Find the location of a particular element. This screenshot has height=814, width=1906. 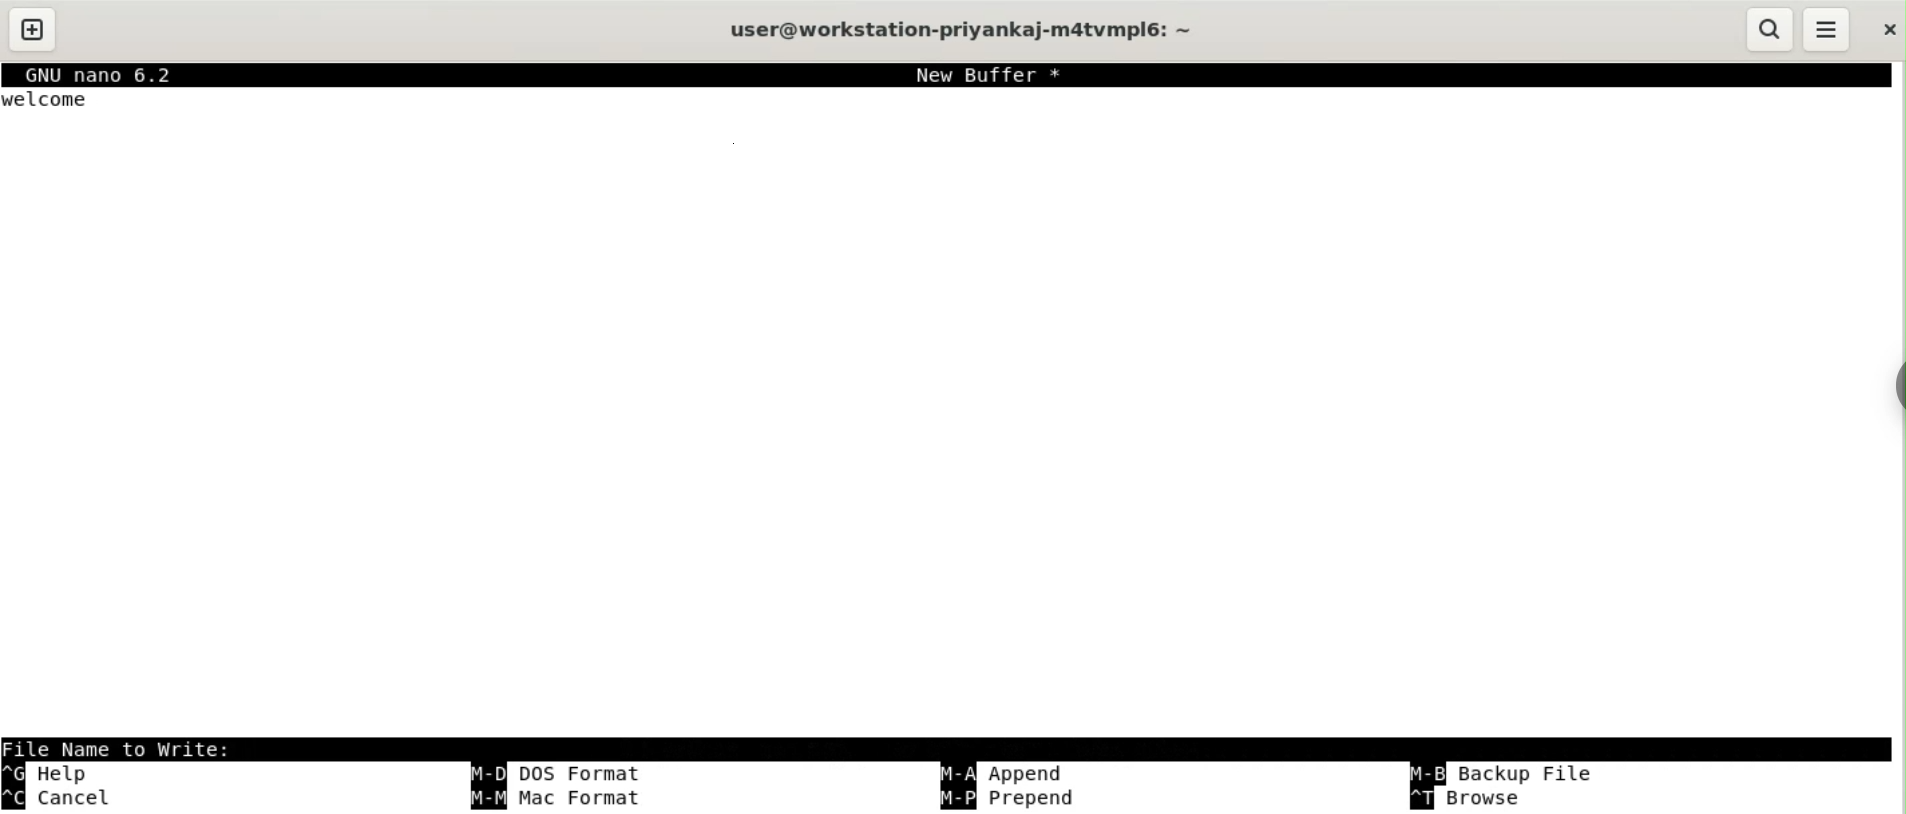

GNU nano 6.2 is located at coordinates (106, 76).